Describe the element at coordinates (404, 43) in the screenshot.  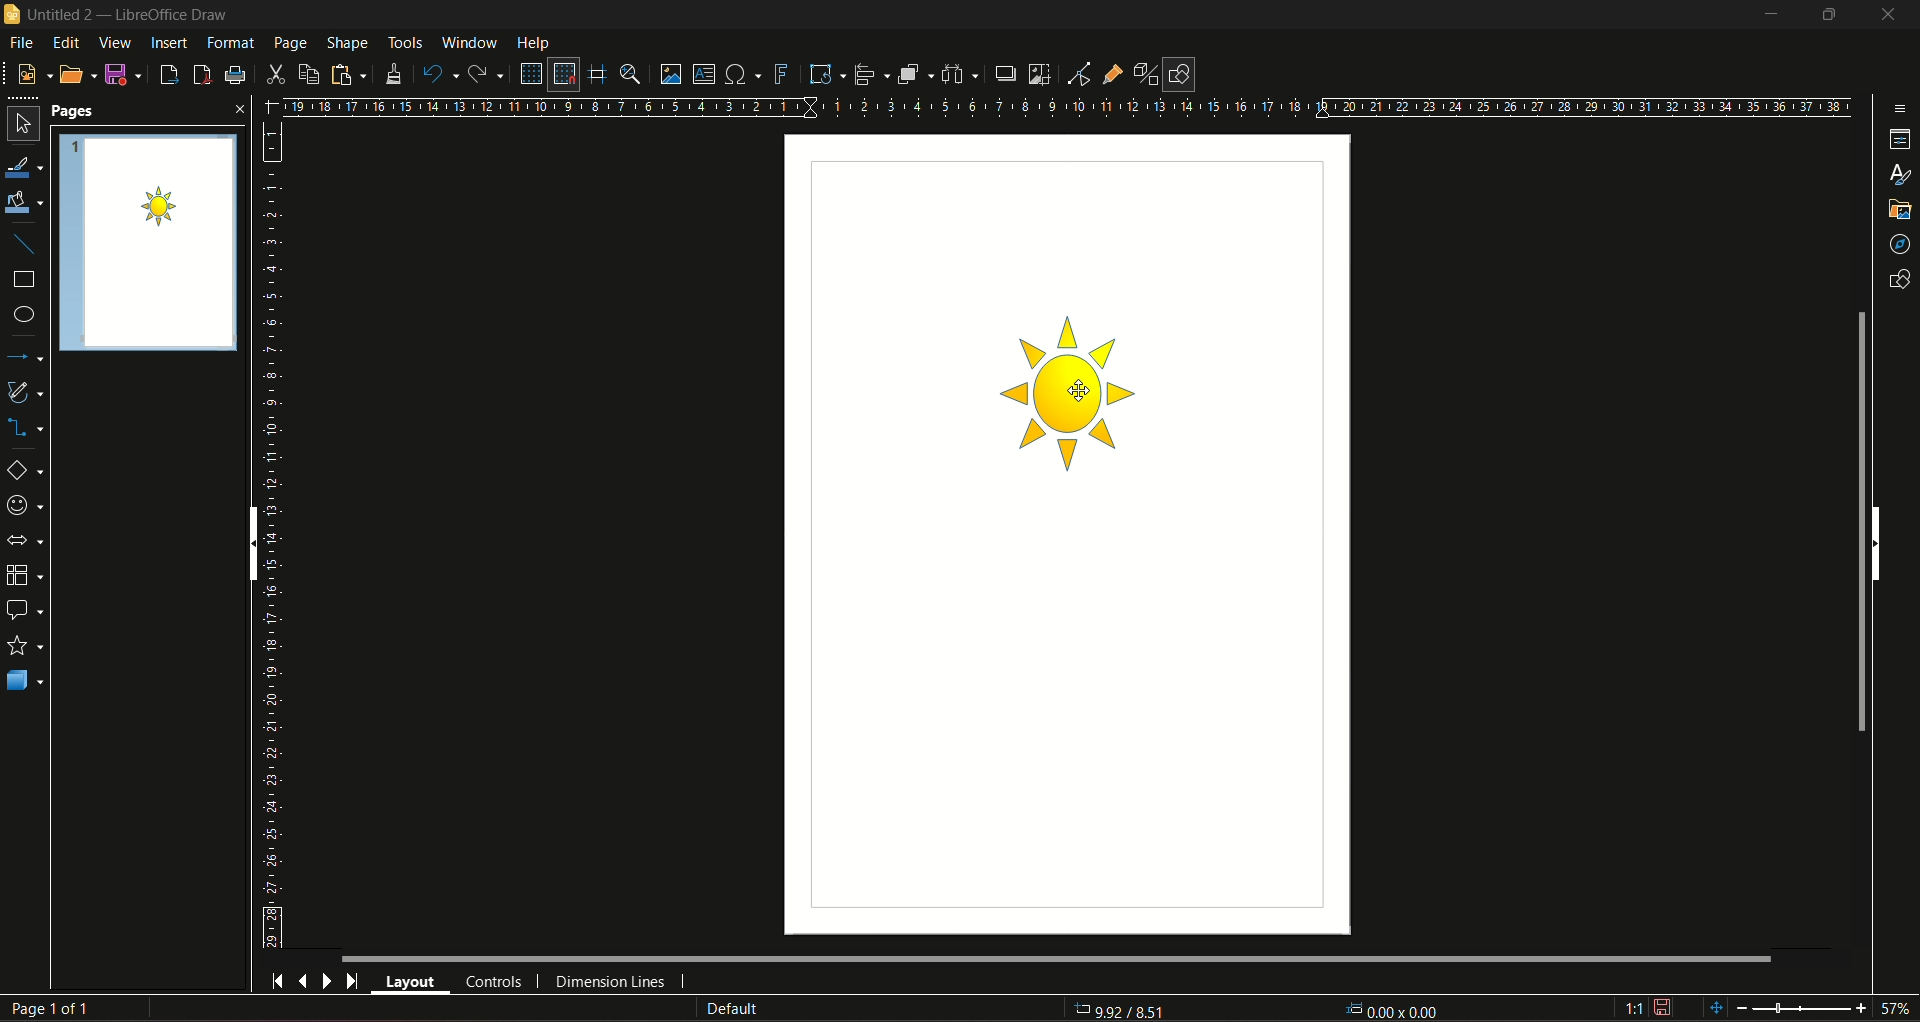
I see `tools` at that location.